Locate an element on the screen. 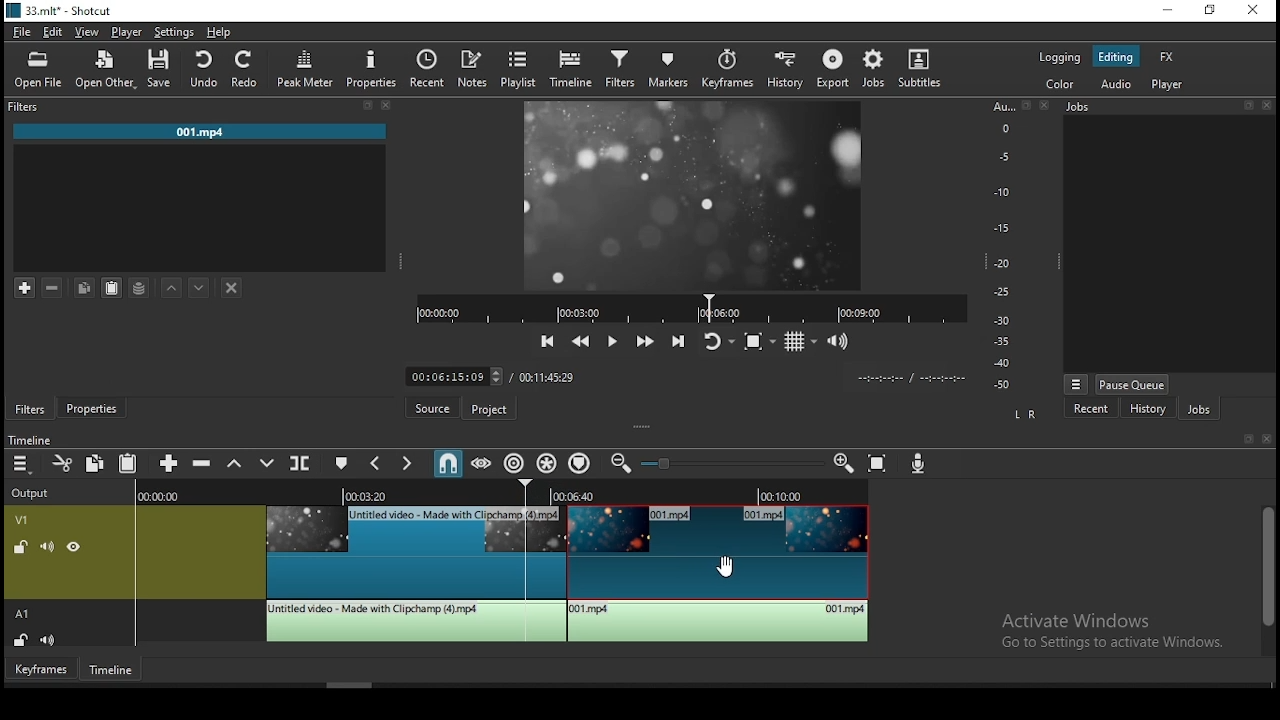 The image size is (1280, 720). history is located at coordinates (1147, 411).